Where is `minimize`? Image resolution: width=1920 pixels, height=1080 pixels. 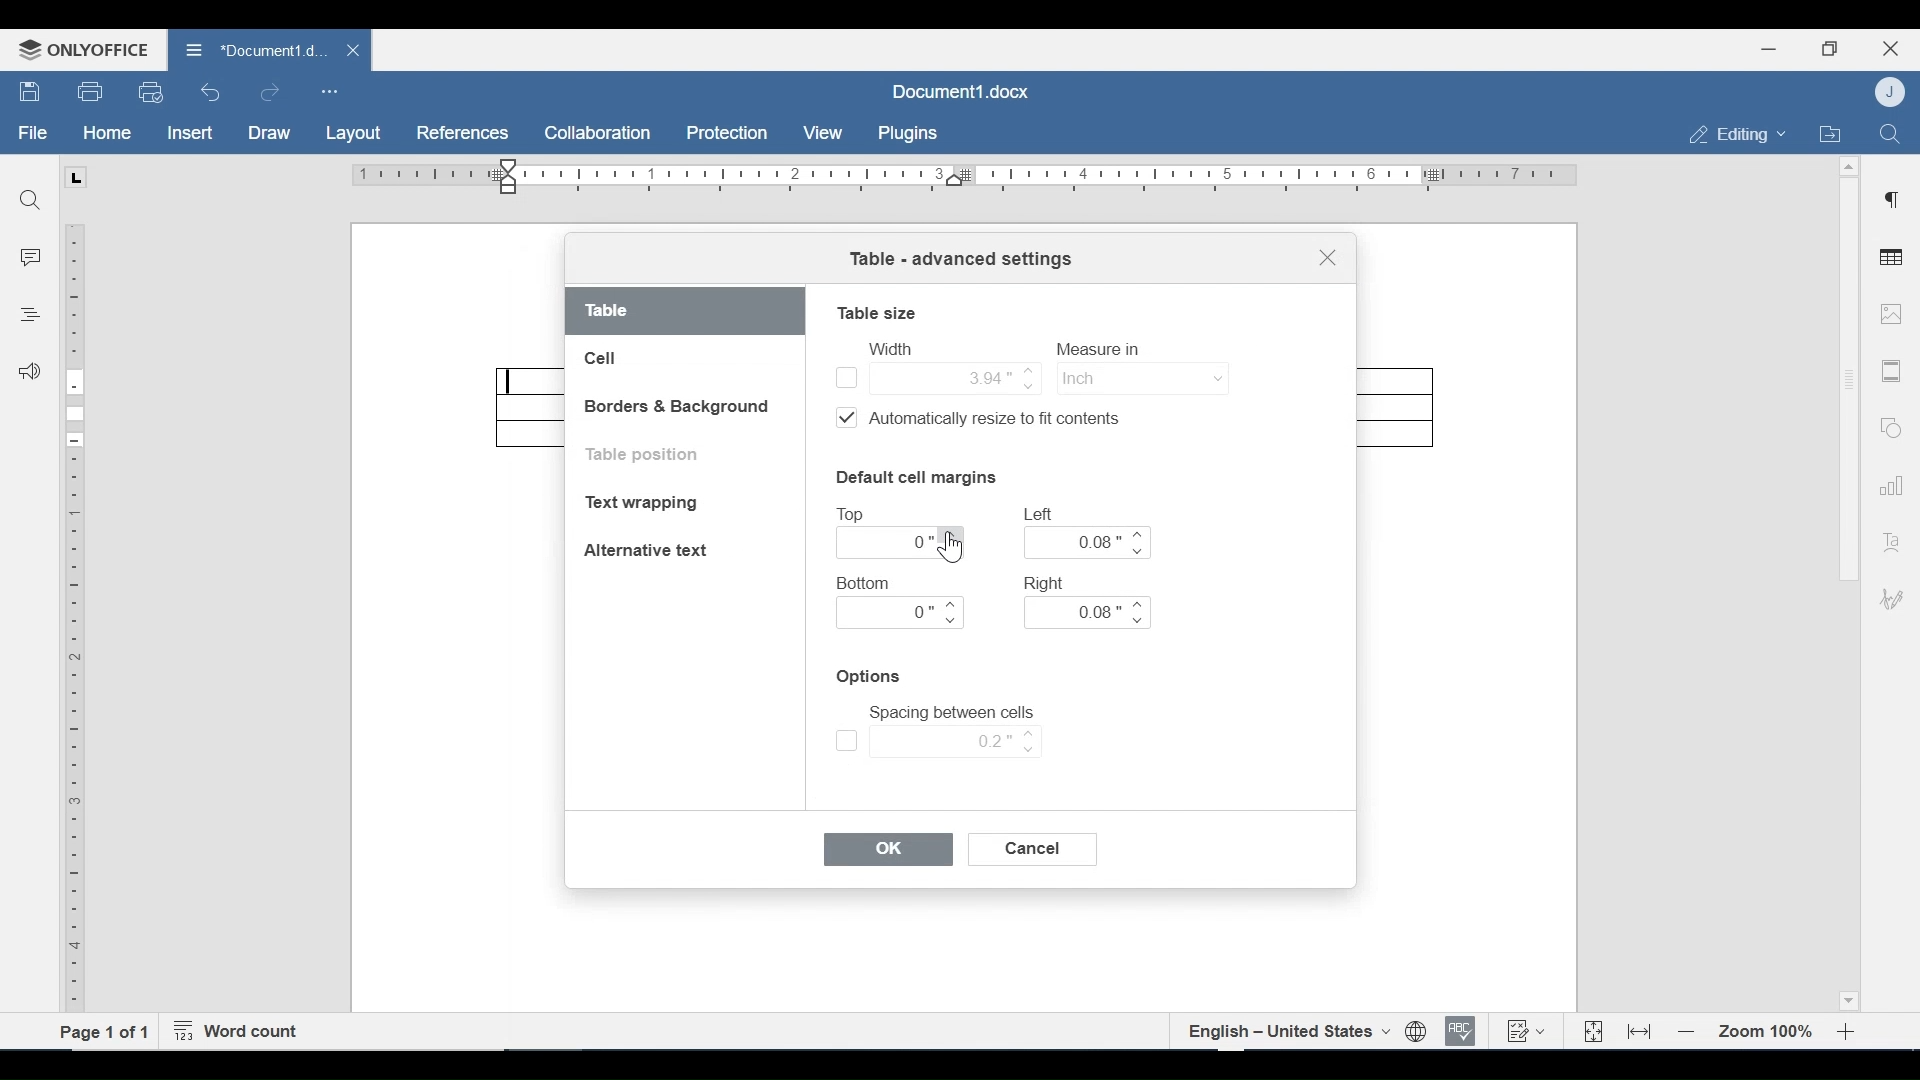 minimize is located at coordinates (1769, 48).